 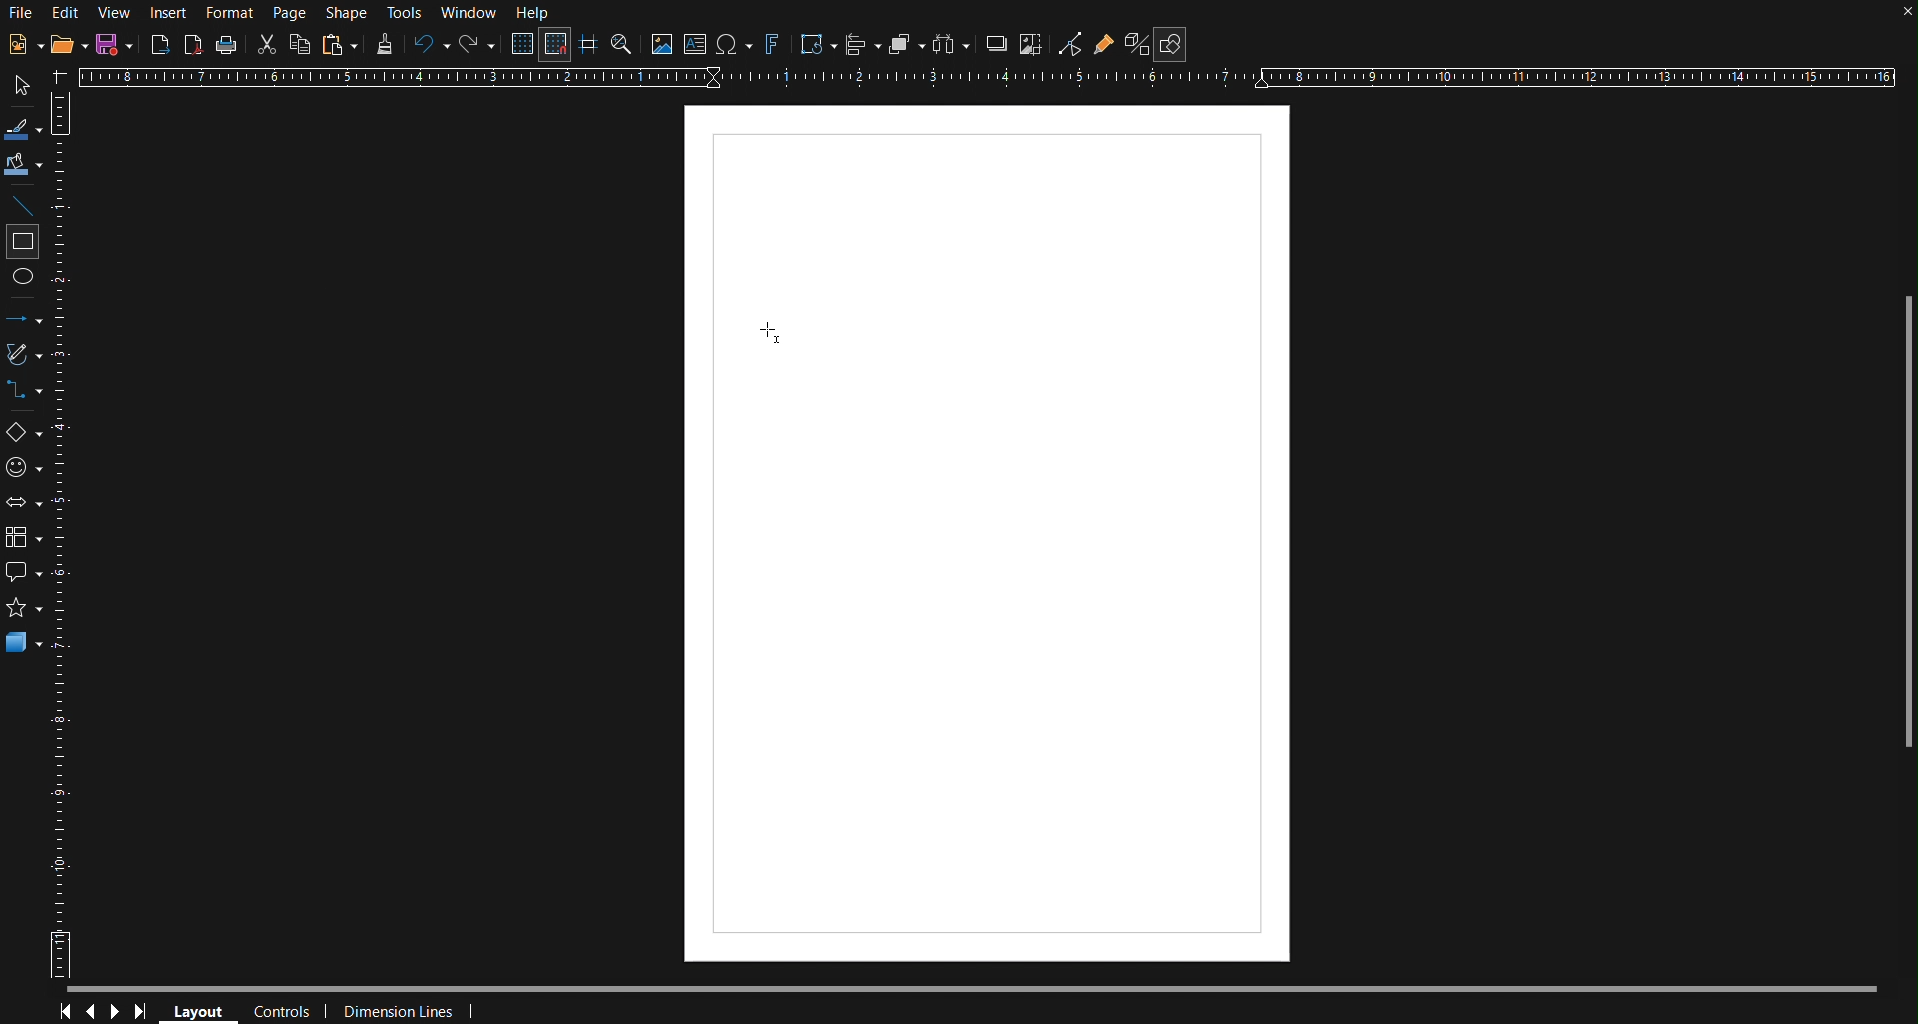 What do you see at coordinates (24, 43) in the screenshot?
I see `New` at bounding box center [24, 43].